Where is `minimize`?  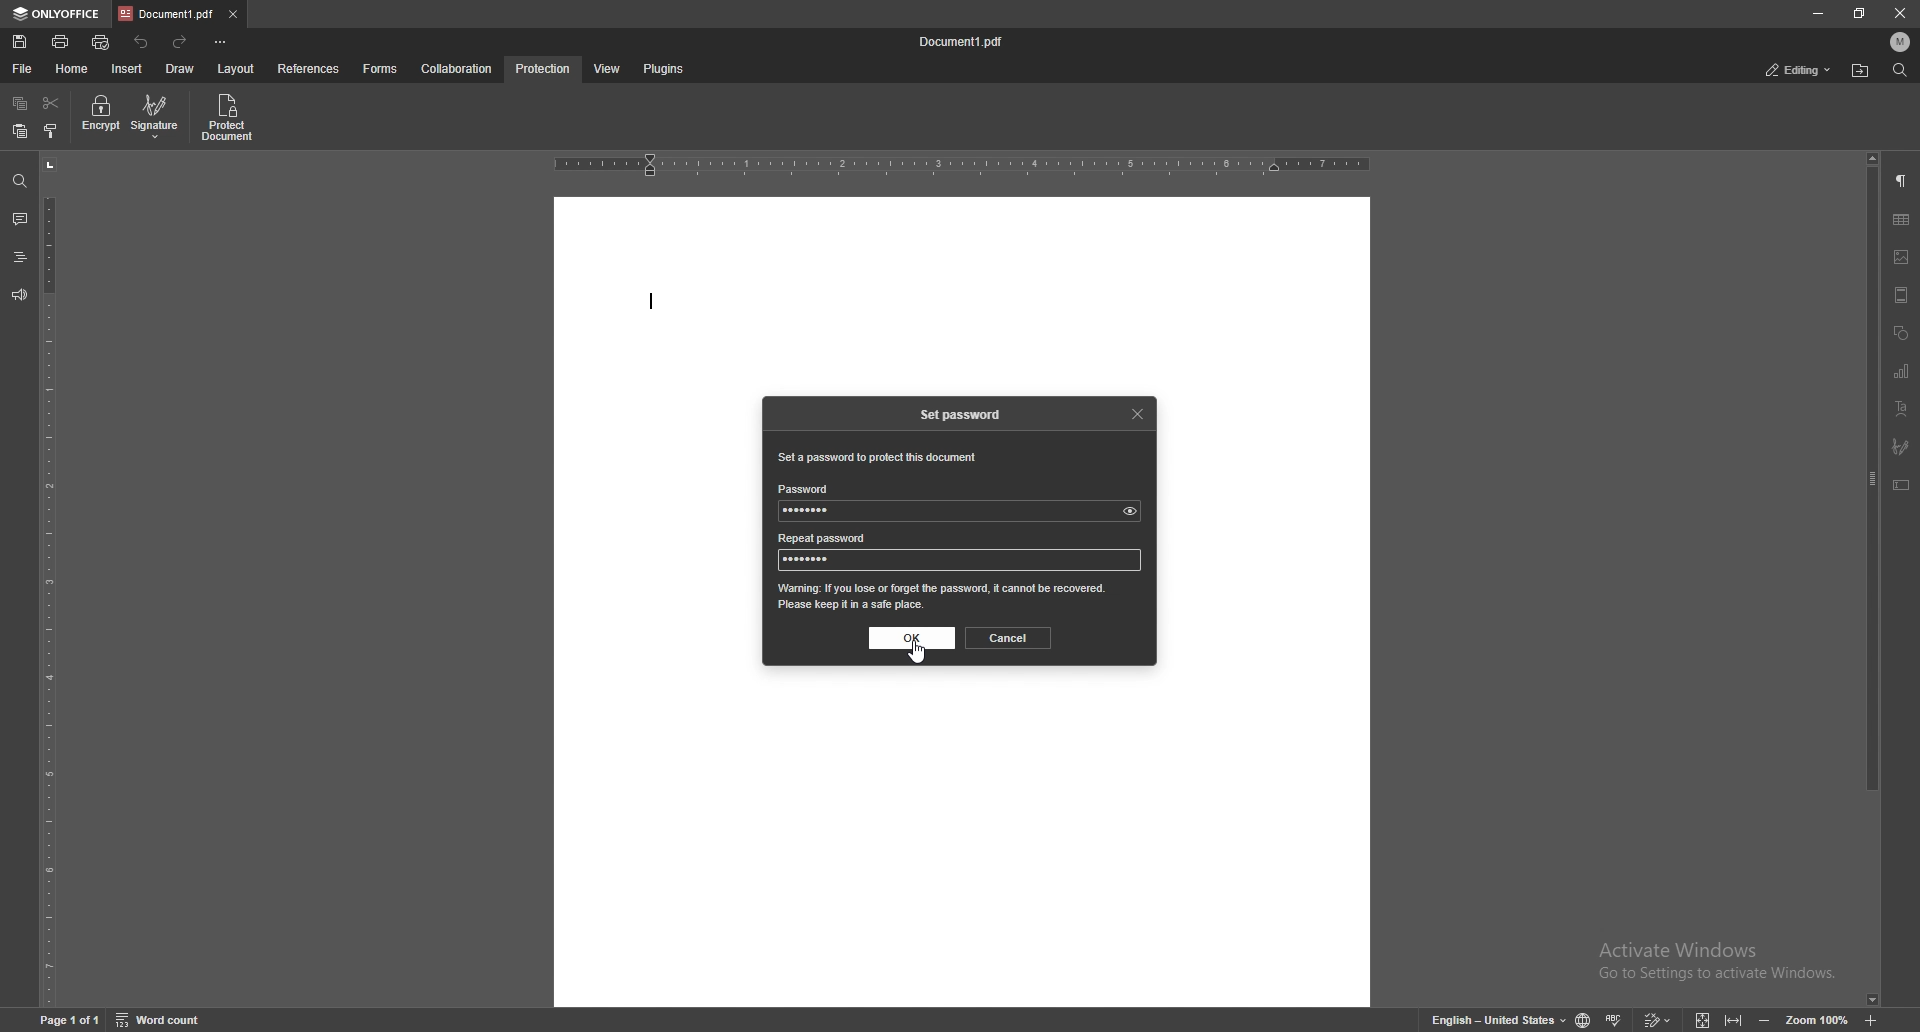
minimize is located at coordinates (1817, 13).